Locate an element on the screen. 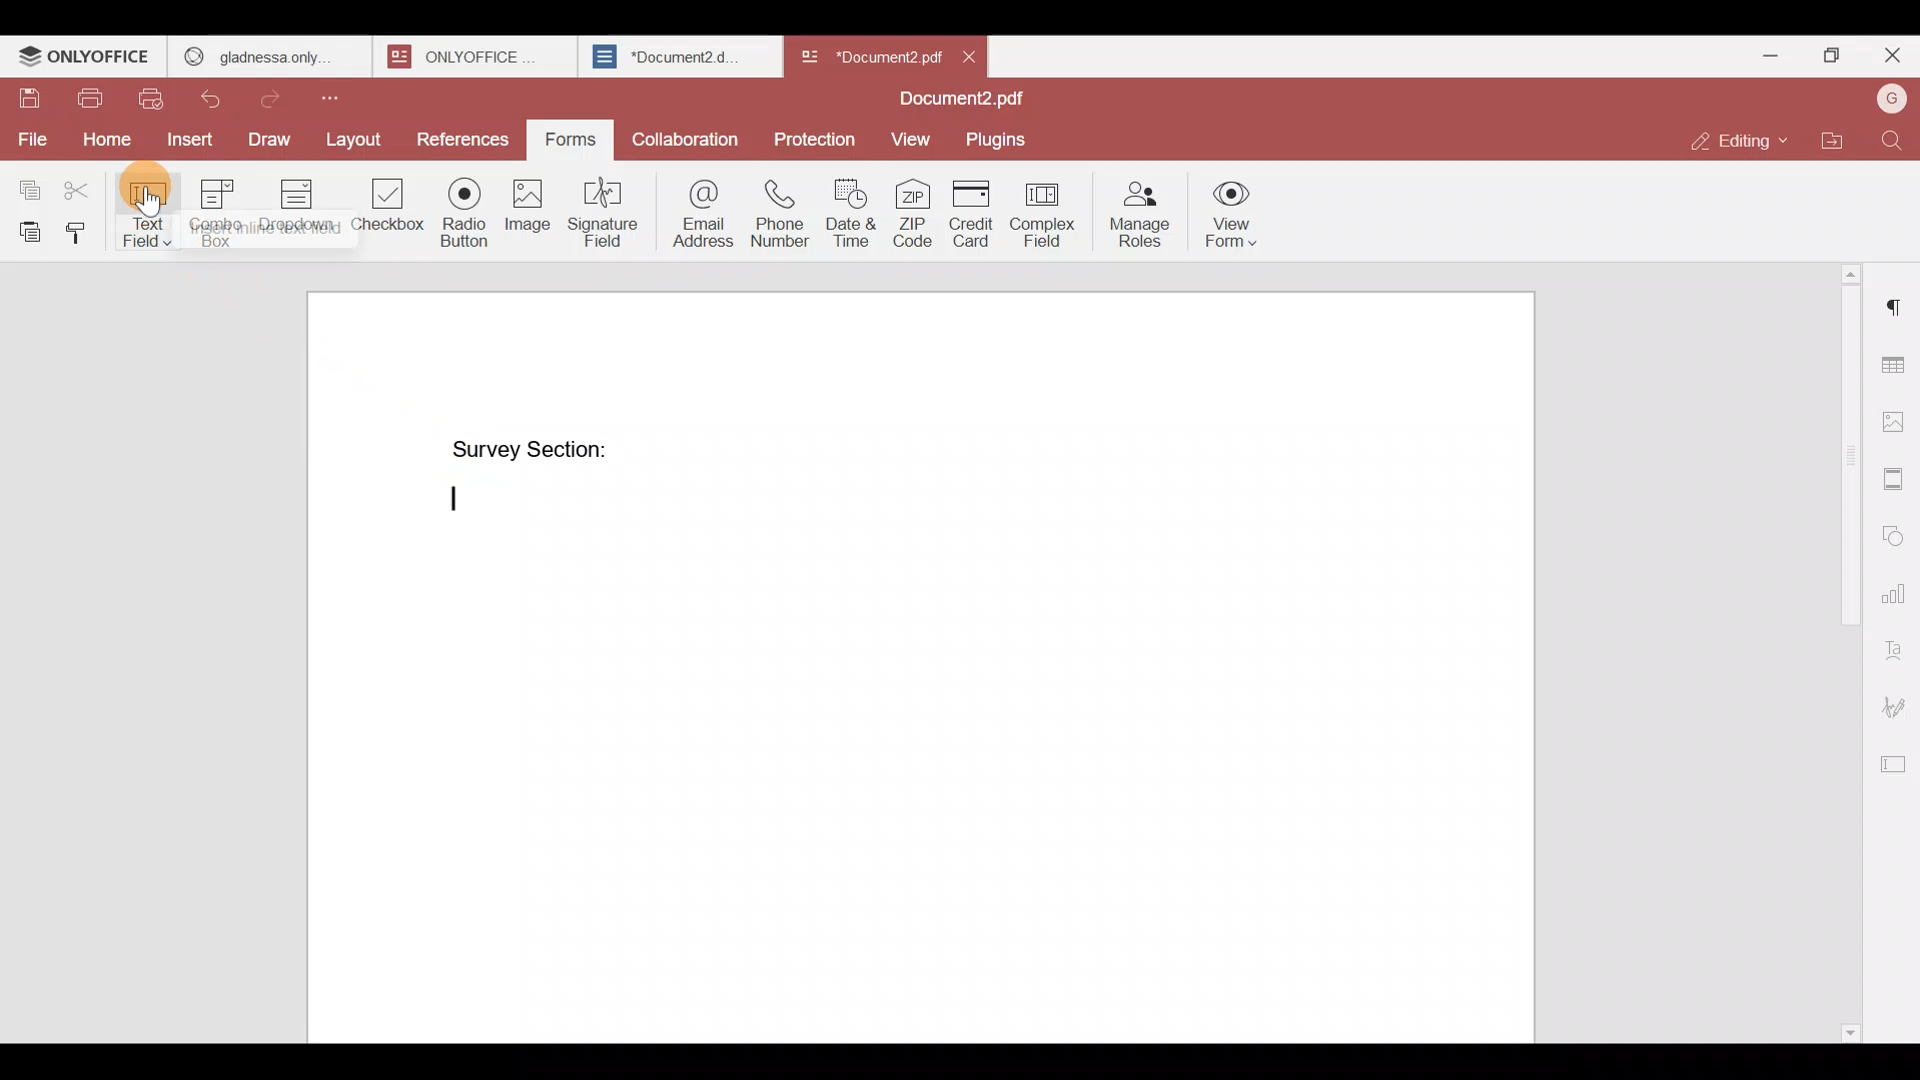 This screenshot has height=1080, width=1920. ONLYOFFICE is located at coordinates (470, 56).